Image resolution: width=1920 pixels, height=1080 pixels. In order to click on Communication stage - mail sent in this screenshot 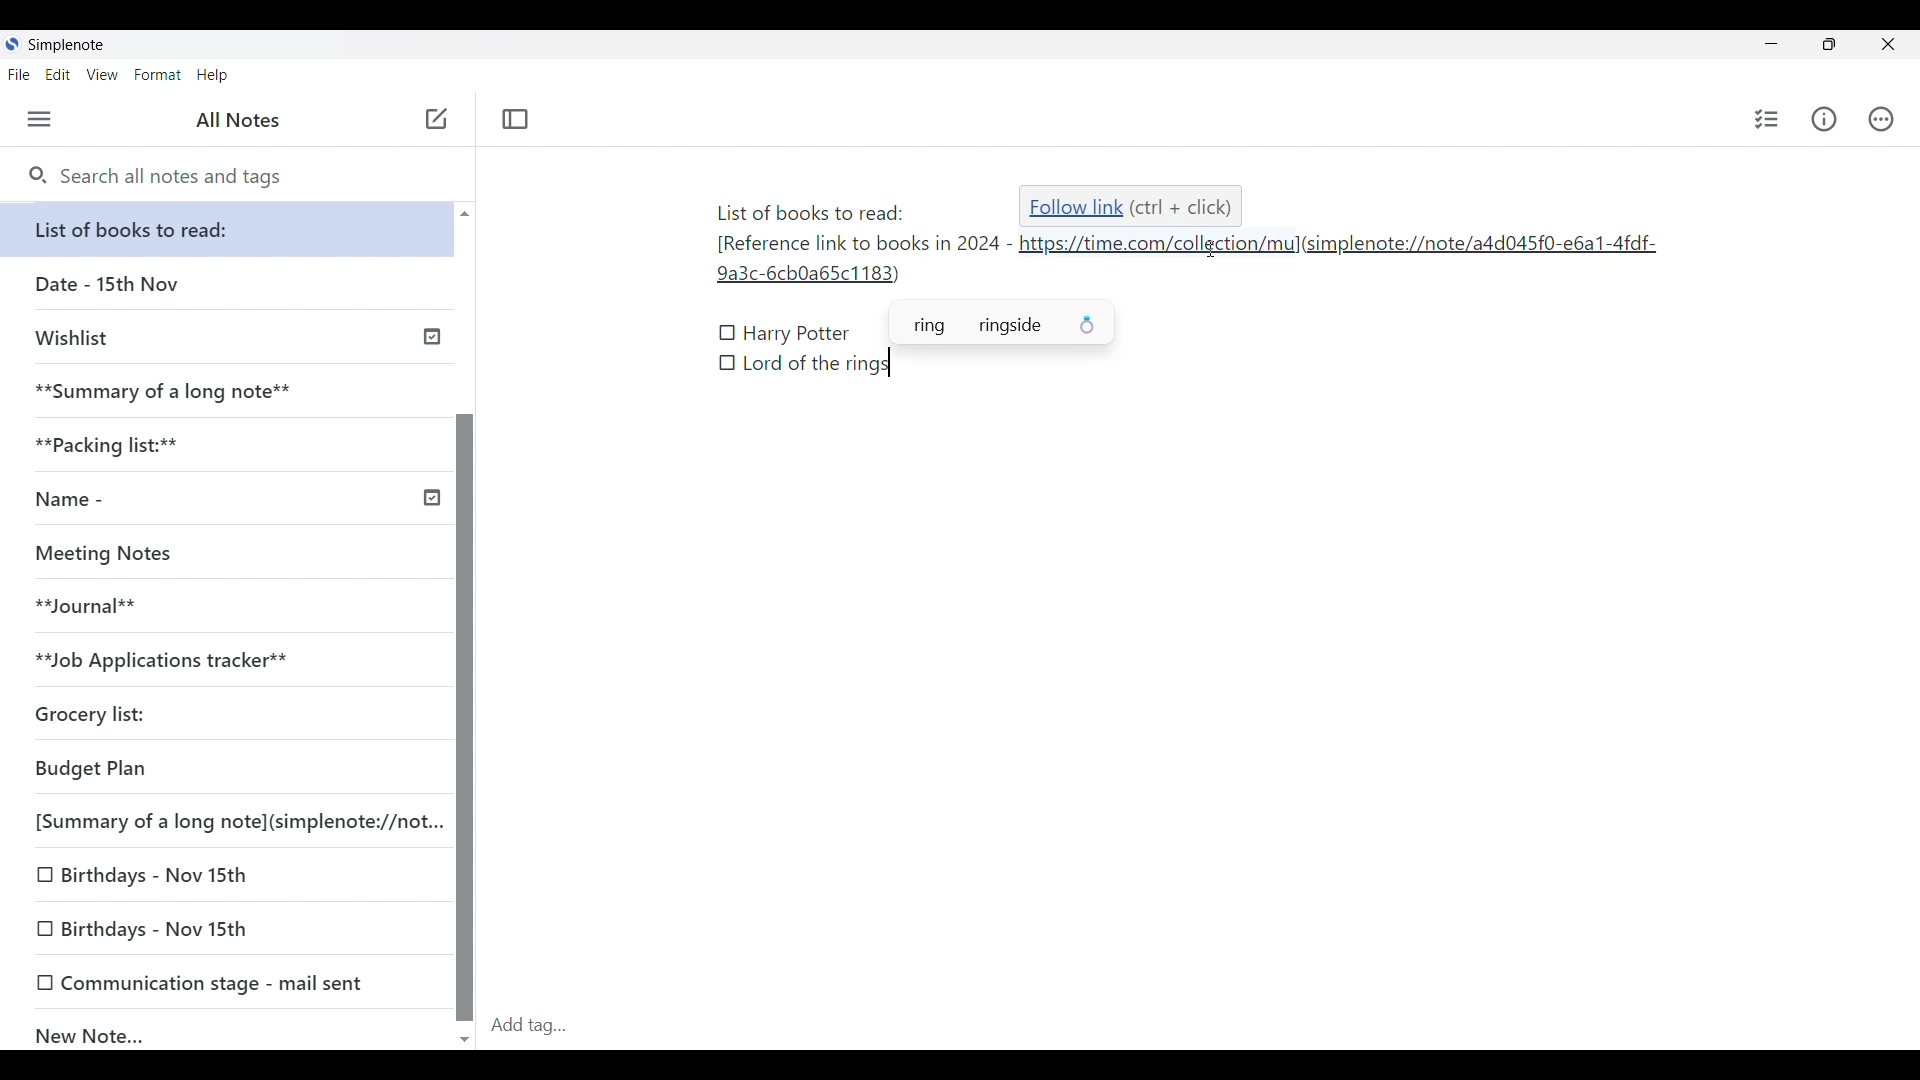, I will do `click(228, 982)`.